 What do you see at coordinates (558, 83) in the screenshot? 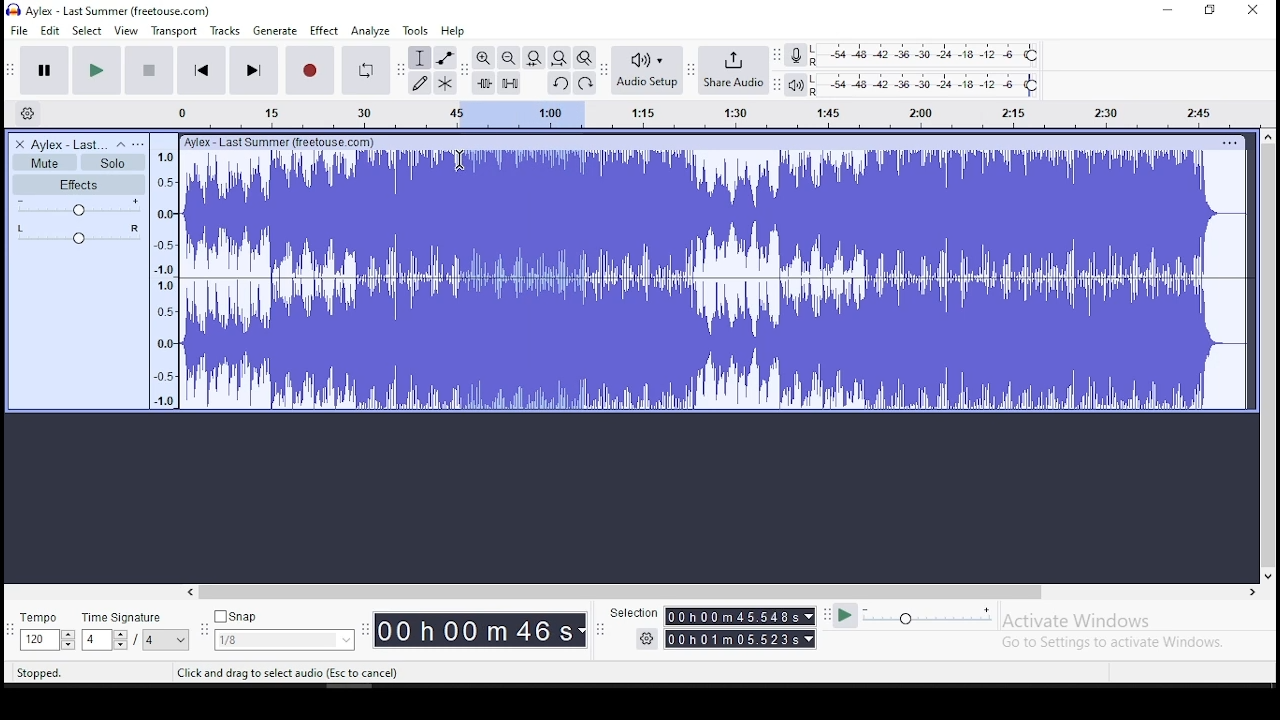
I see `undo` at bounding box center [558, 83].